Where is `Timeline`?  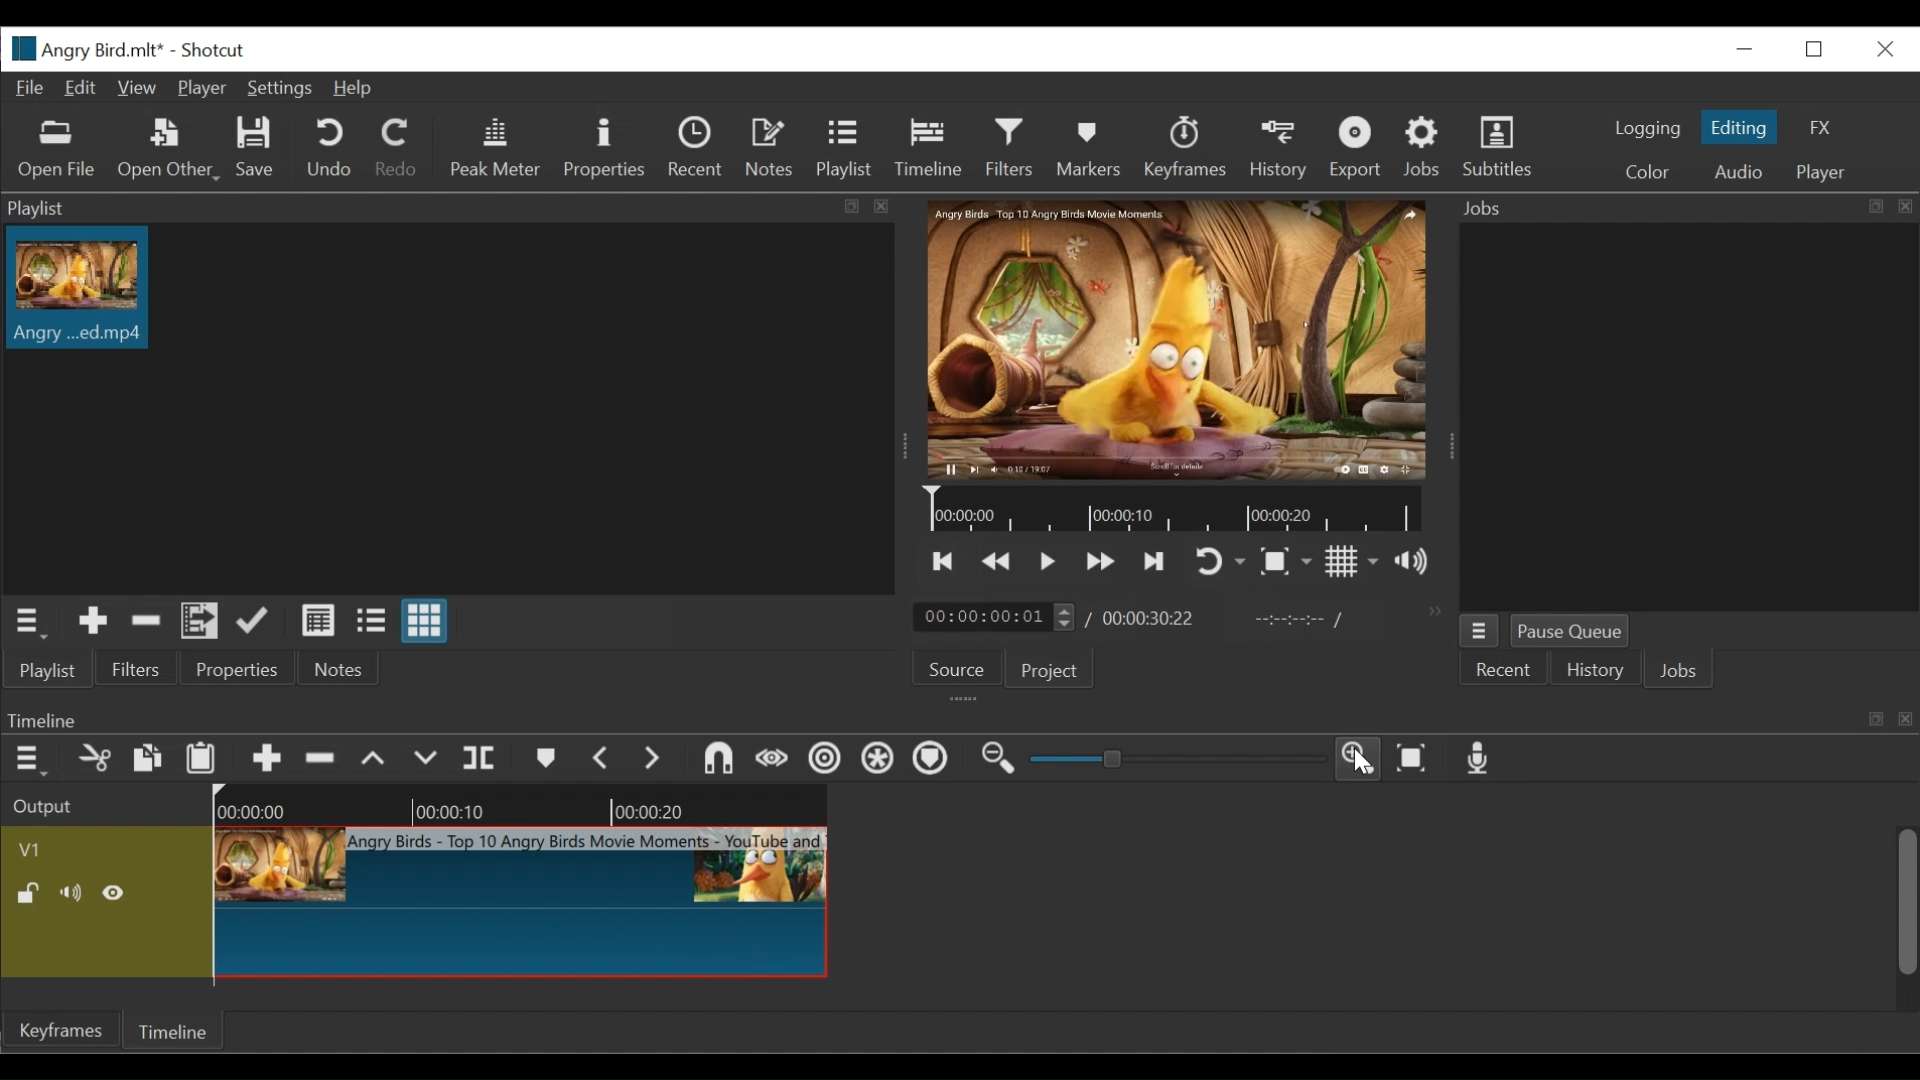
Timeline is located at coordinates (928, 149).